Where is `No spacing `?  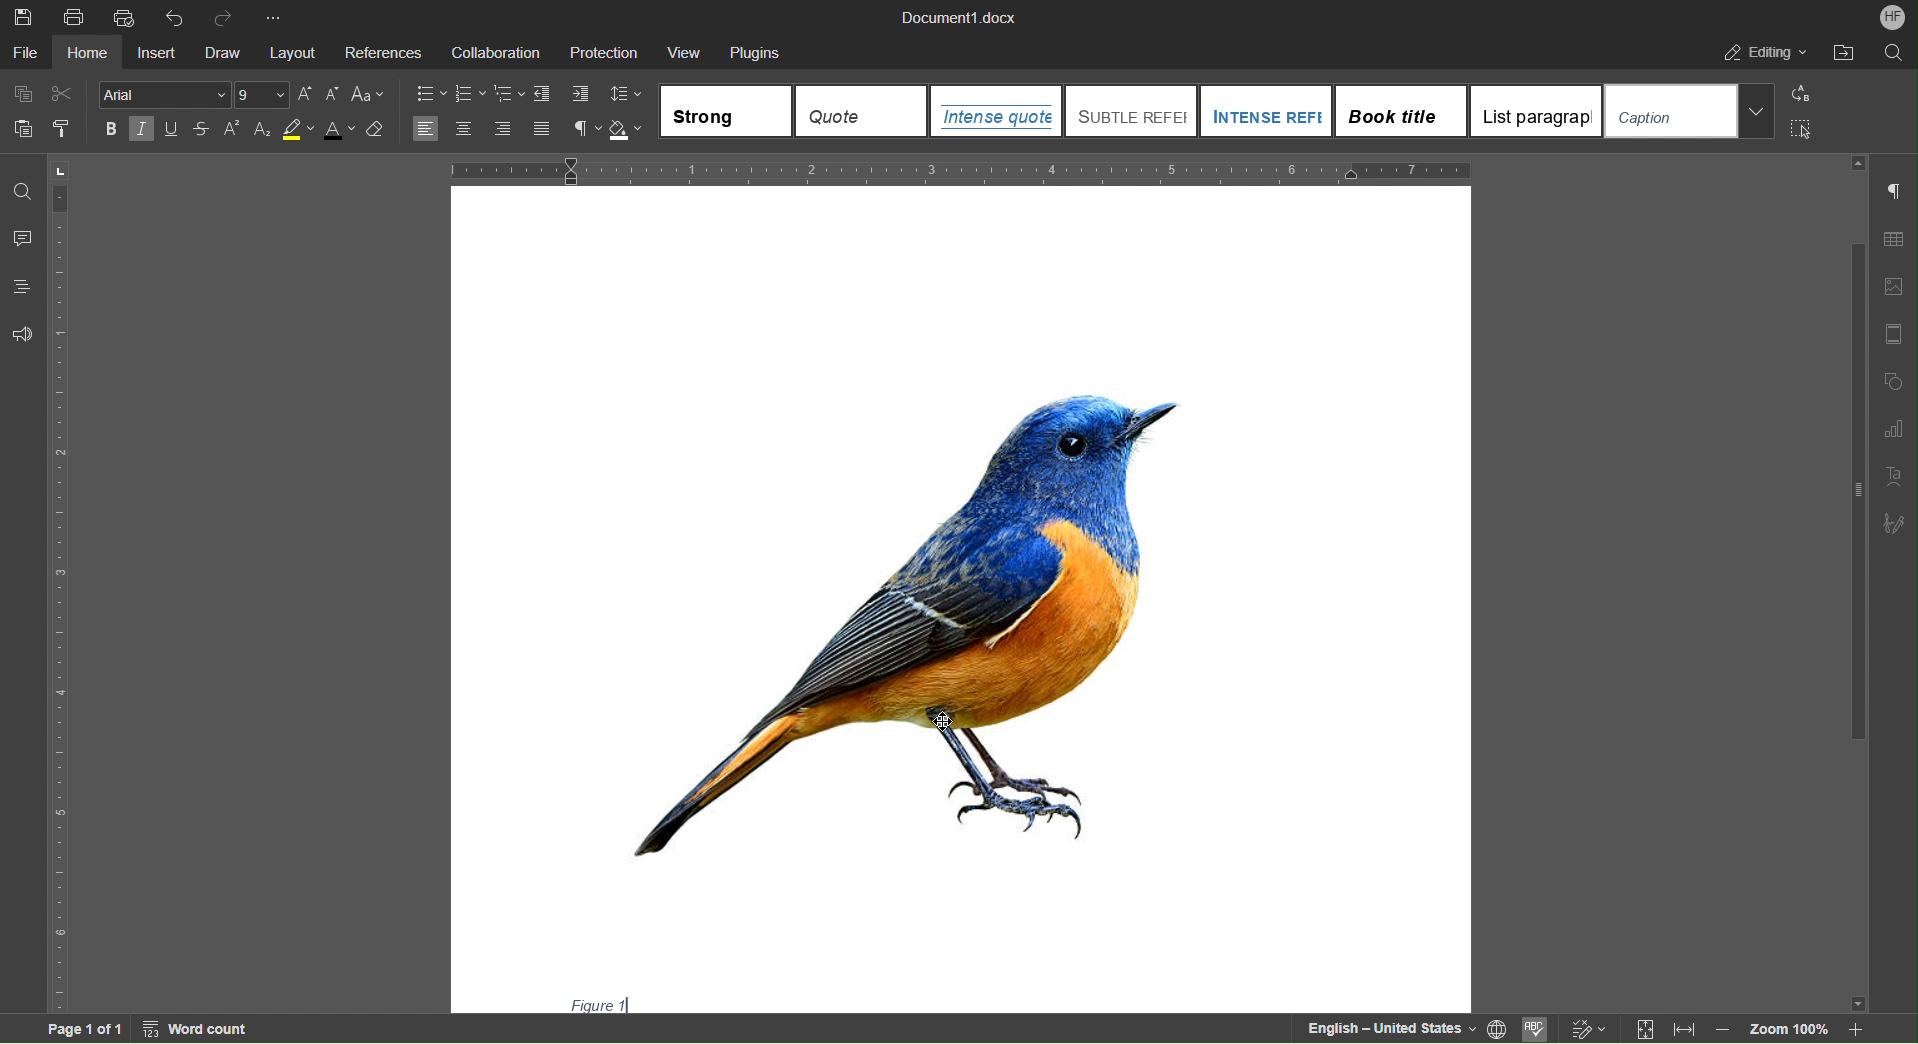 No spacing  is located at coordinates (861, 111).